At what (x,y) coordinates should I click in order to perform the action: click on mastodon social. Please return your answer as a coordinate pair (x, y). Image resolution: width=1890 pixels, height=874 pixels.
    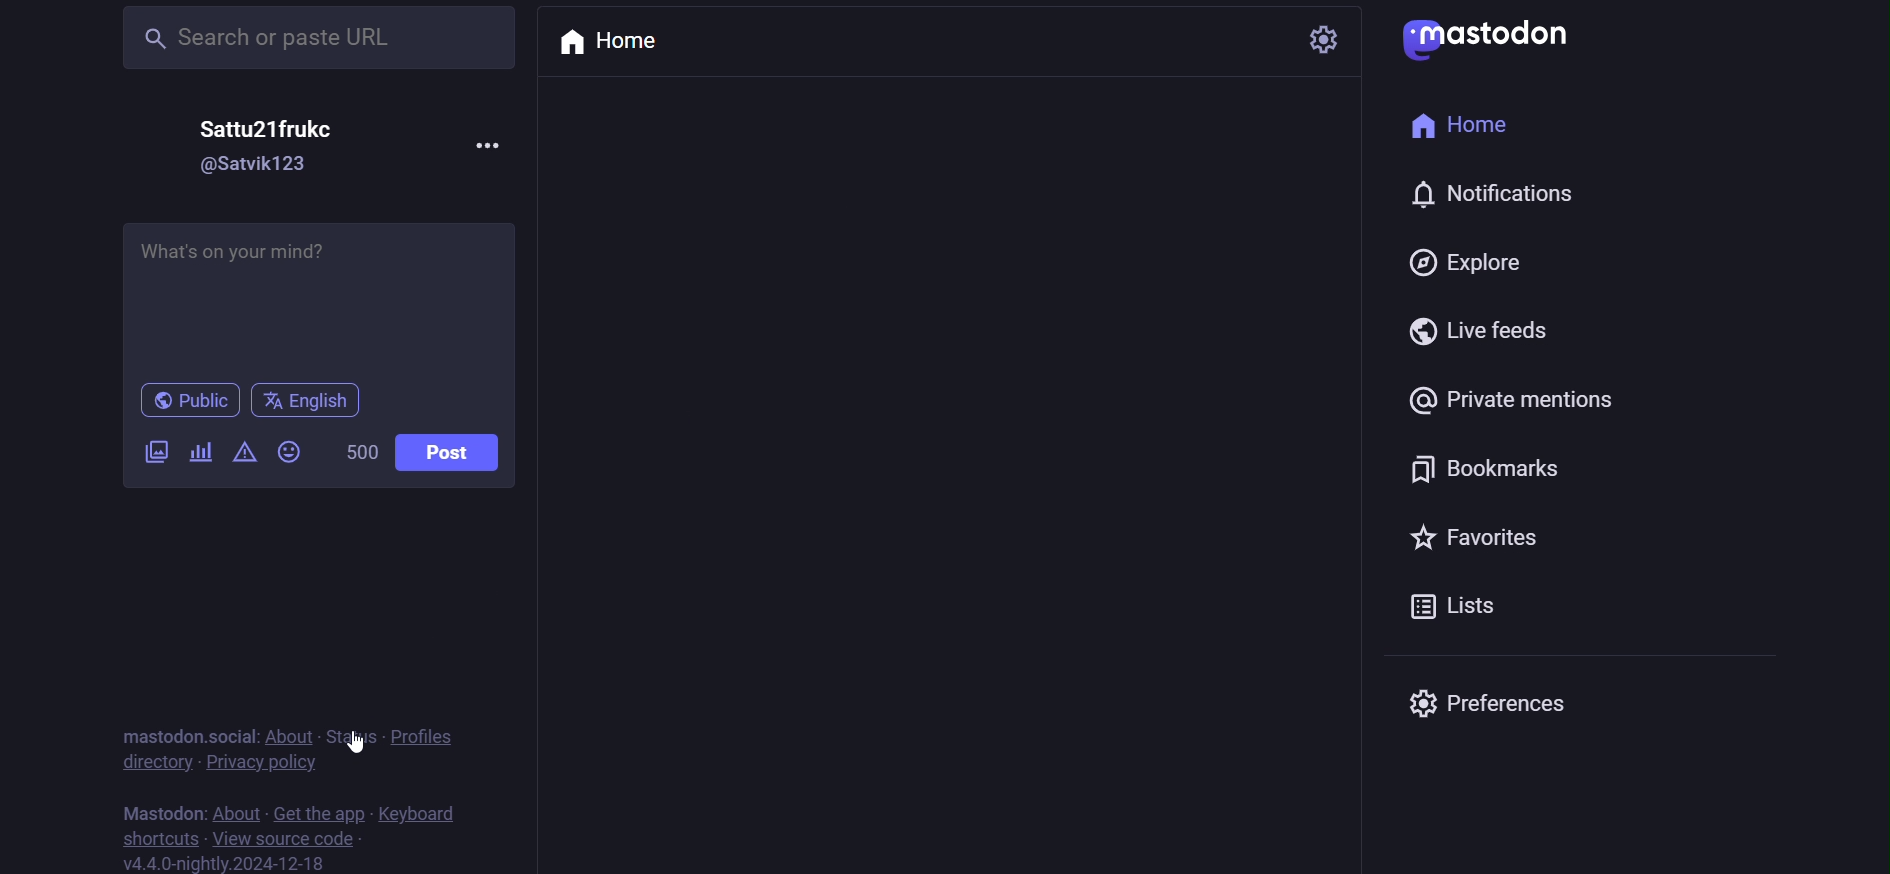
    Looking at the image, I should click on (187, 734).